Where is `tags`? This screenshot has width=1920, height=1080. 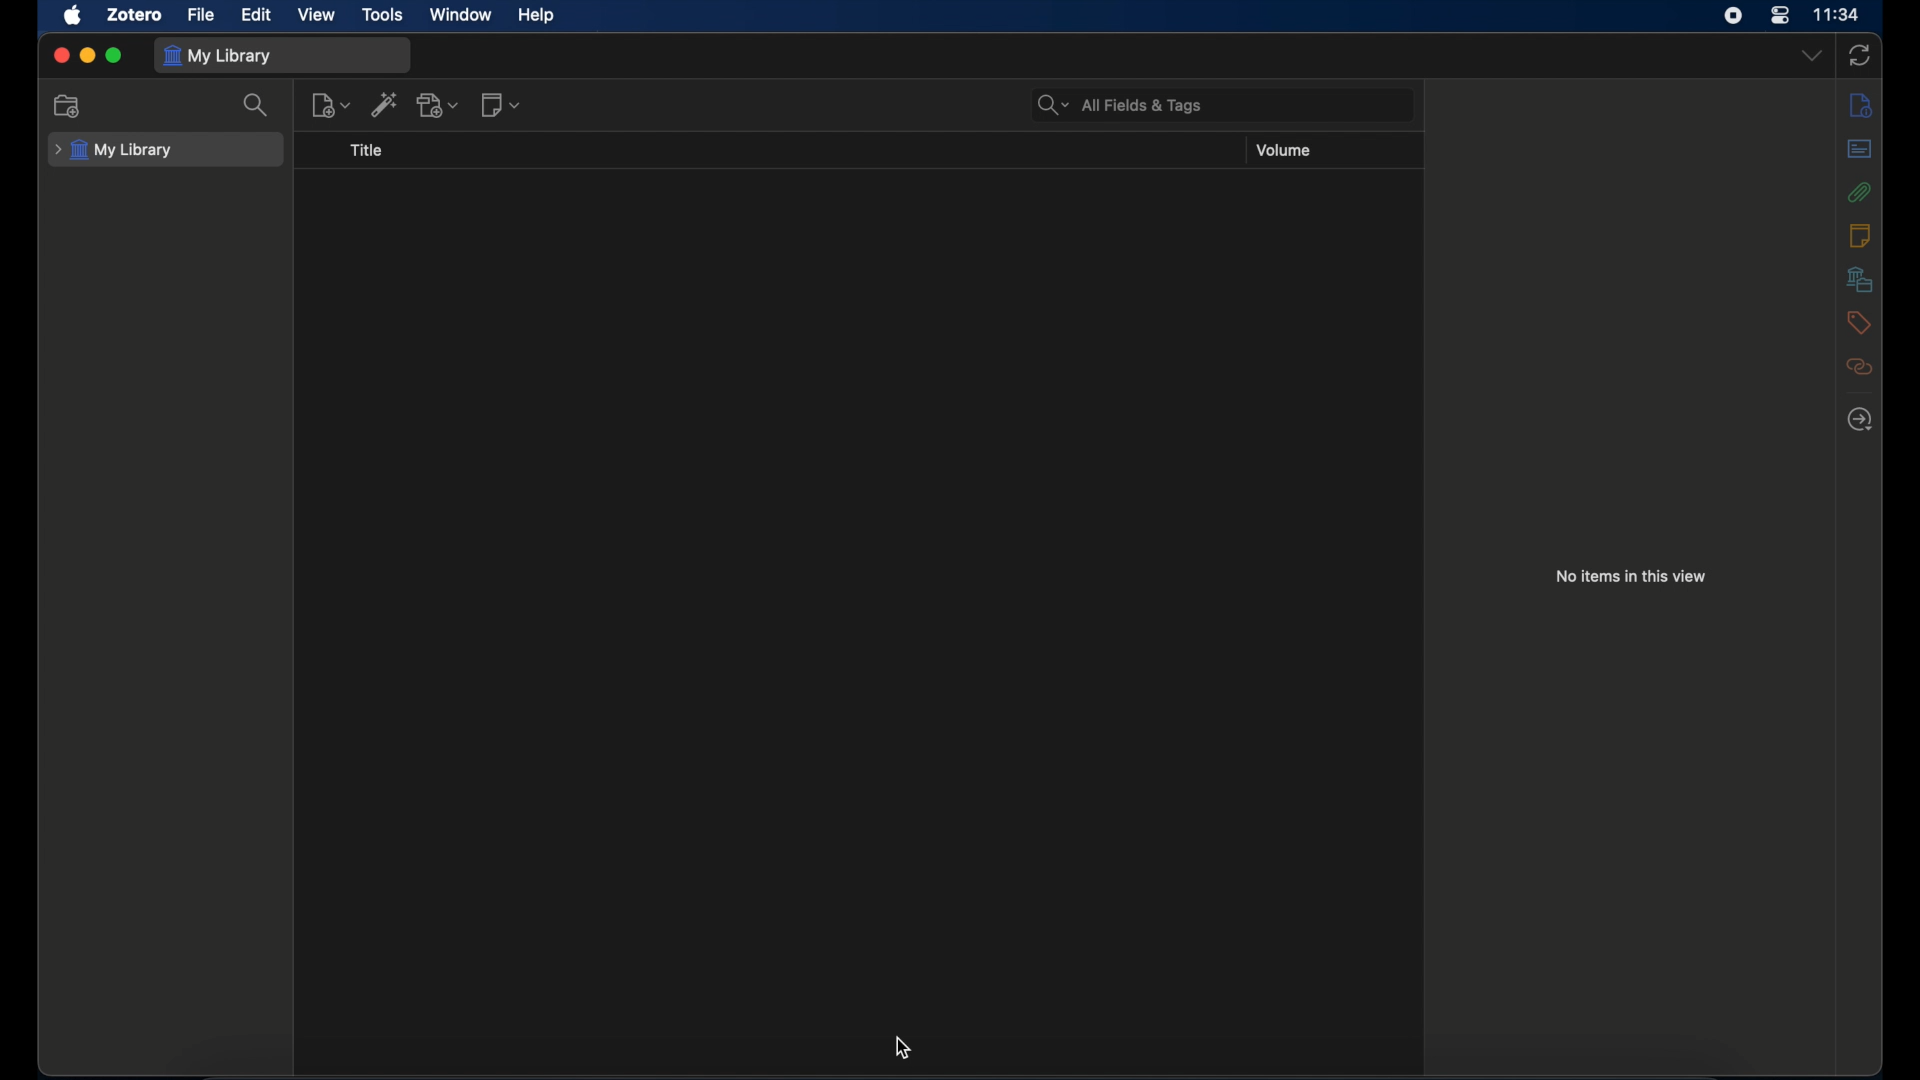 tags is located at coordinates (1859, 323).